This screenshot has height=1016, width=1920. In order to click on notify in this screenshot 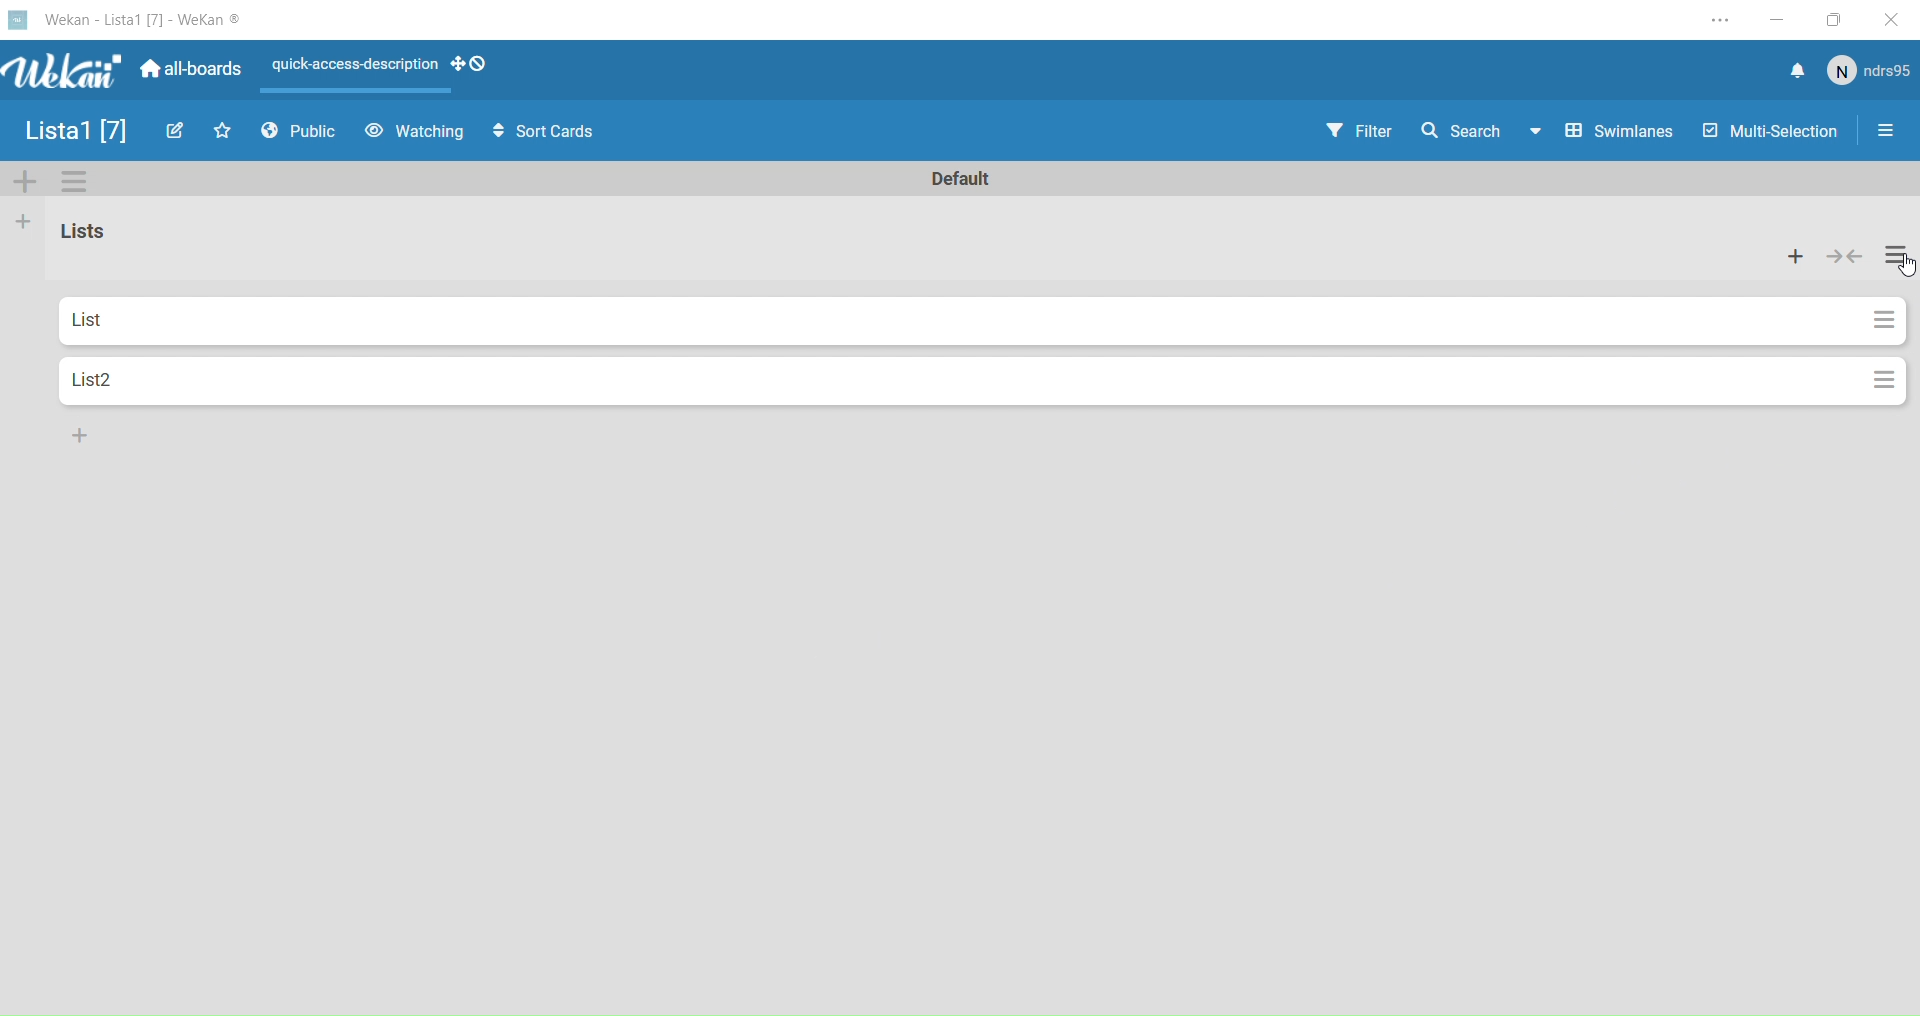, I will do `click(1797, 77)`.